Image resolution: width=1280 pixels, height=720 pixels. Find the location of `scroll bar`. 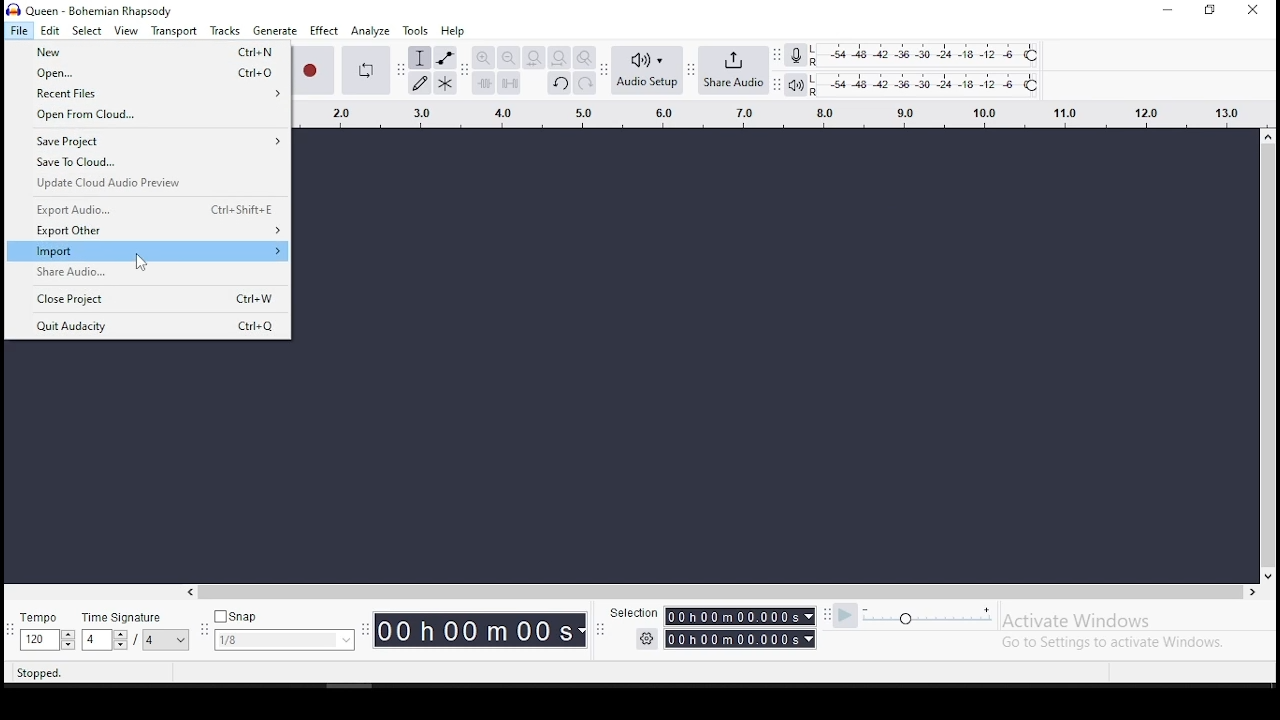

scroll bar is located at coordinates (714, 591).